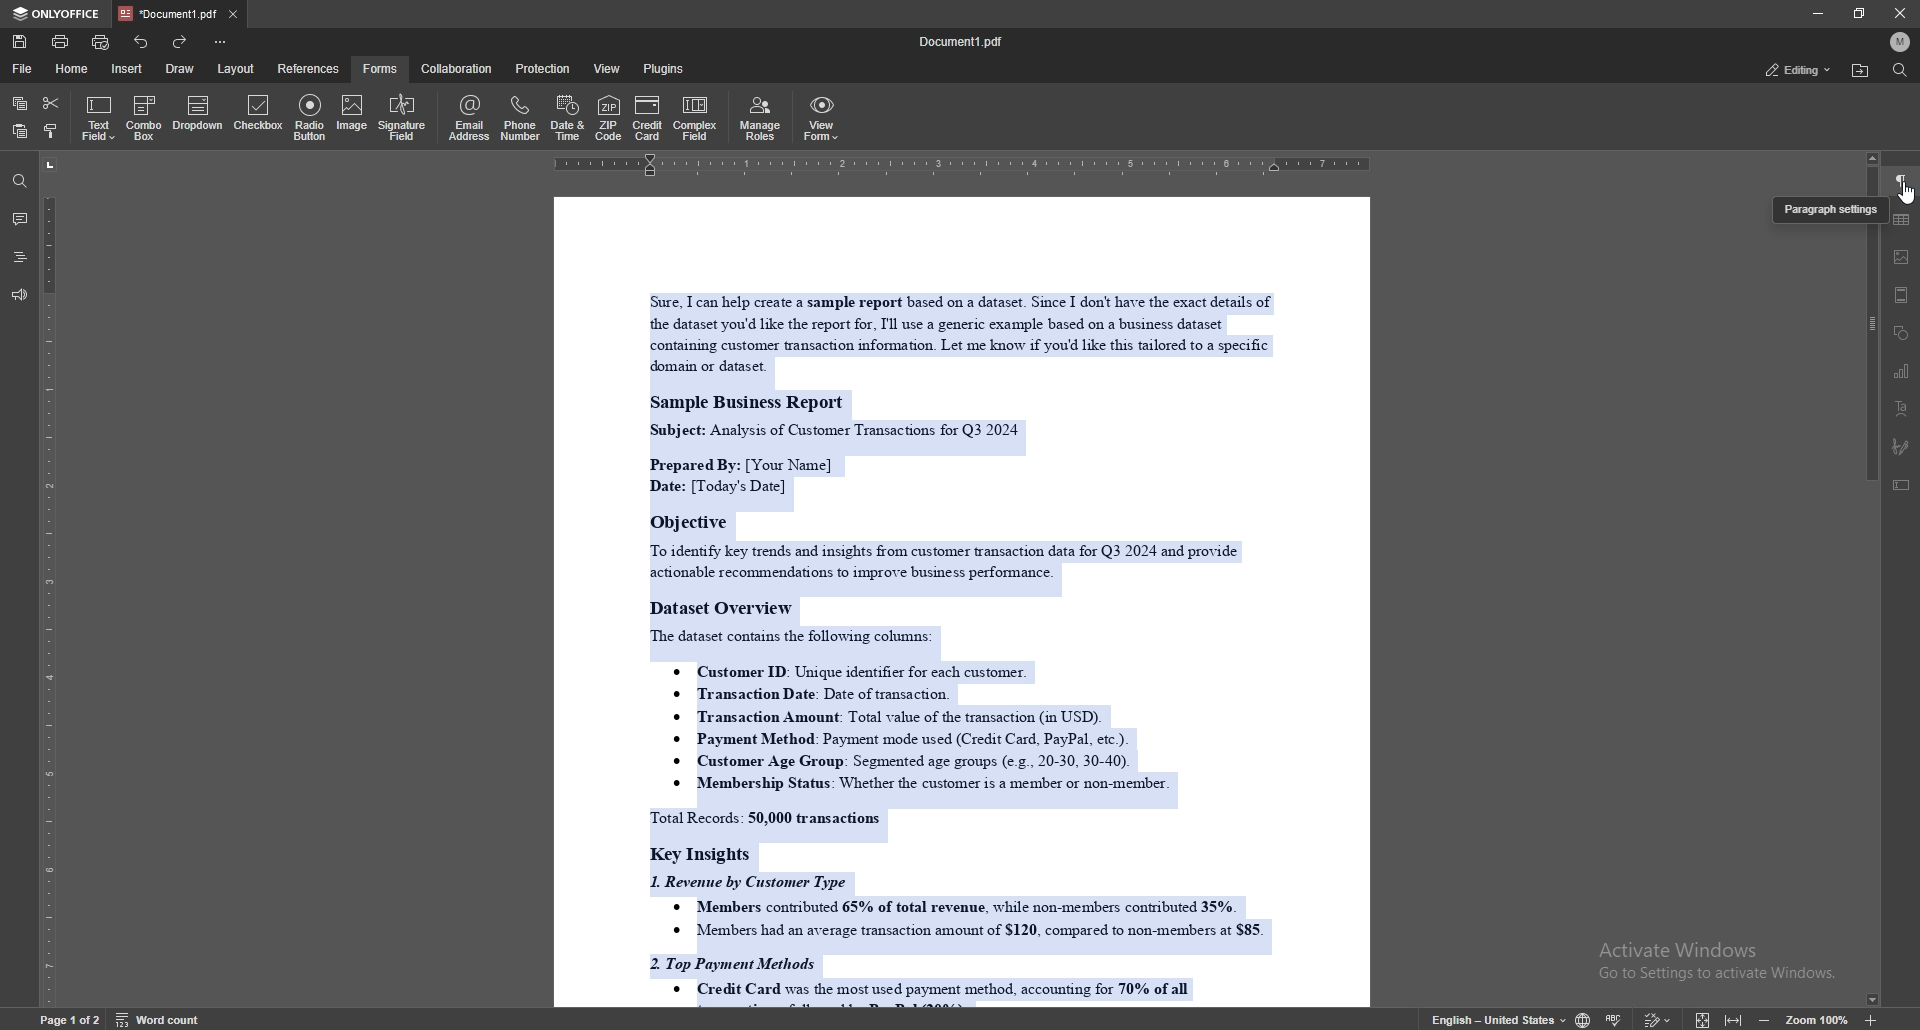 This screenshot has height=1030, width=1920. I want to click on close, so click(1900, 13).